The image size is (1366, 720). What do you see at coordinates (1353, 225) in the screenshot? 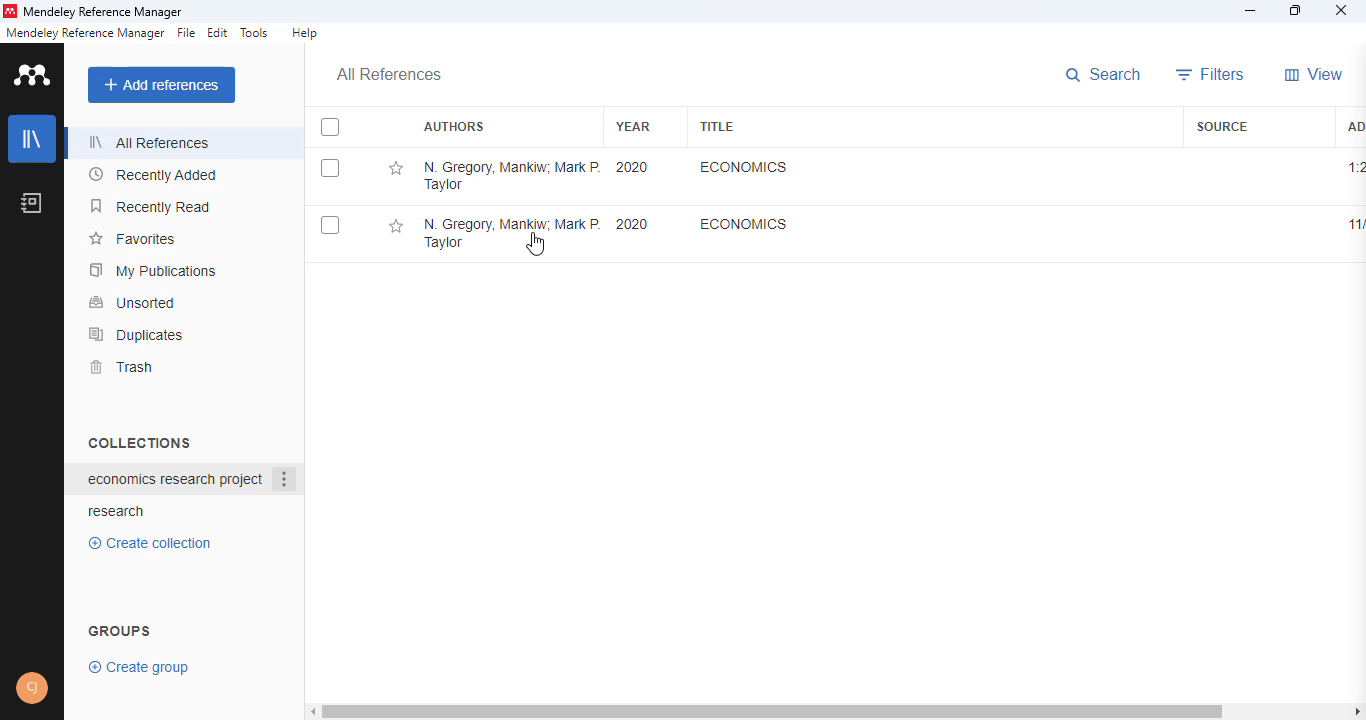
I see `11/` at bounding box center [1353, 225].